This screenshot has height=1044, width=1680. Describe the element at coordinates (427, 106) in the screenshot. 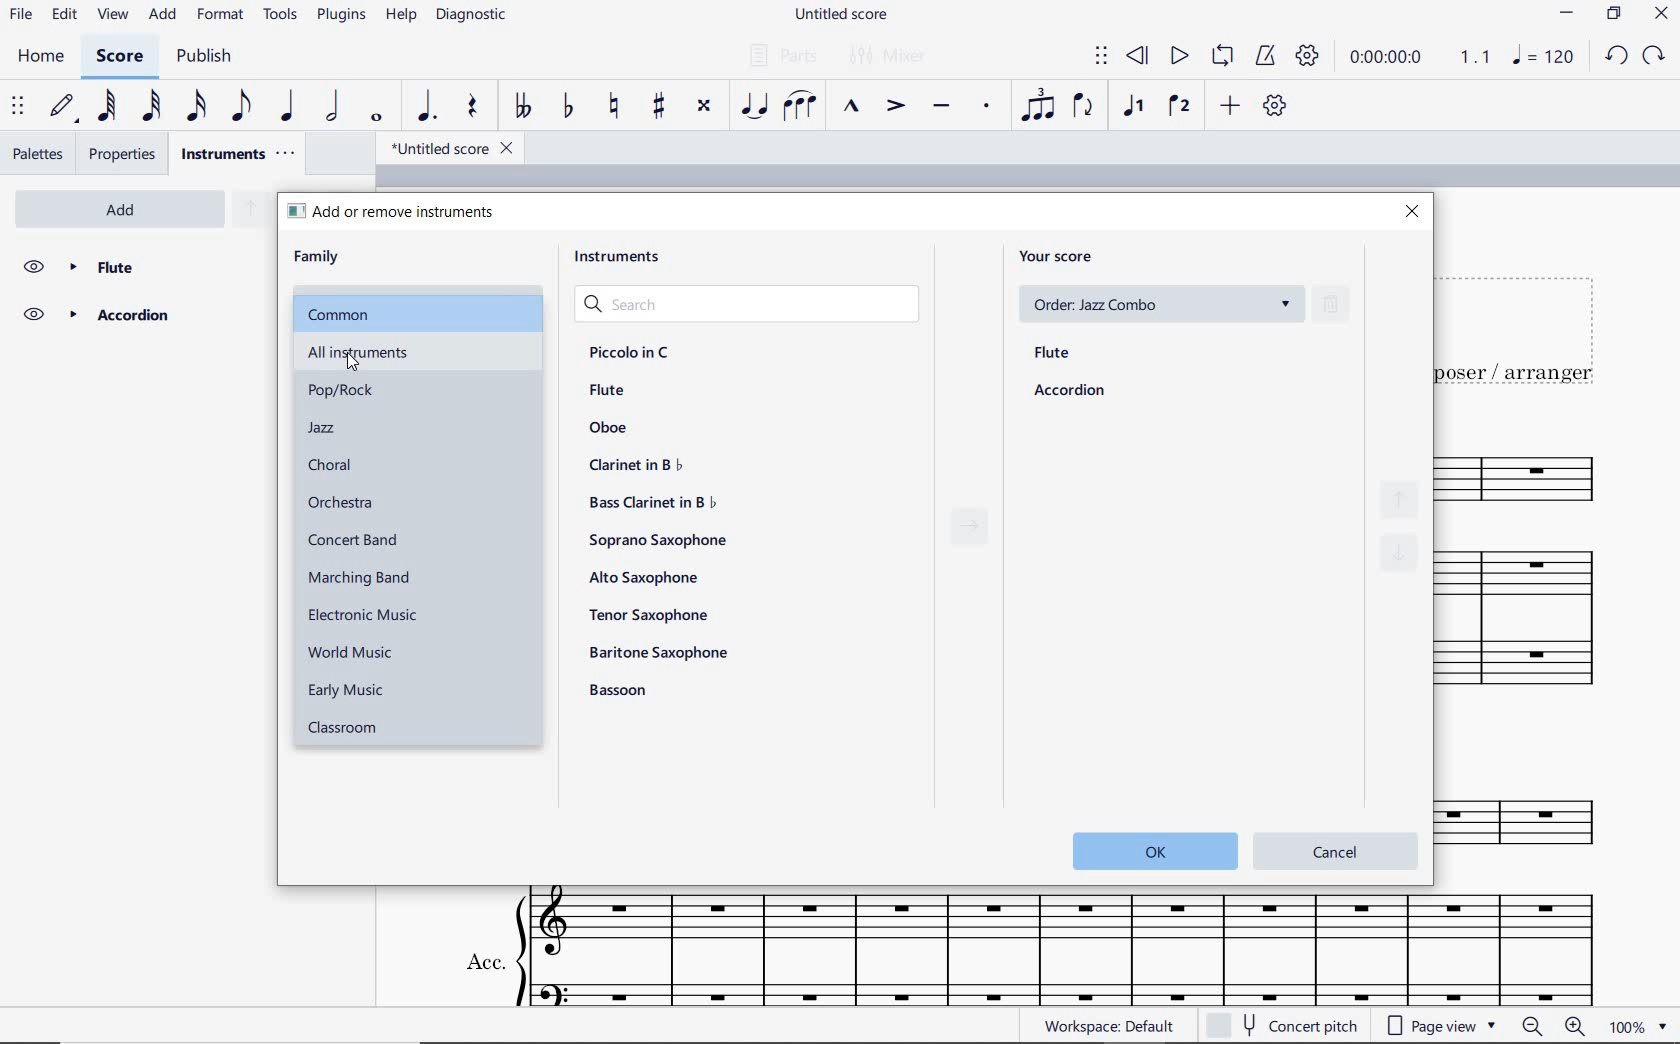

I see `augmentation dot` at that location.